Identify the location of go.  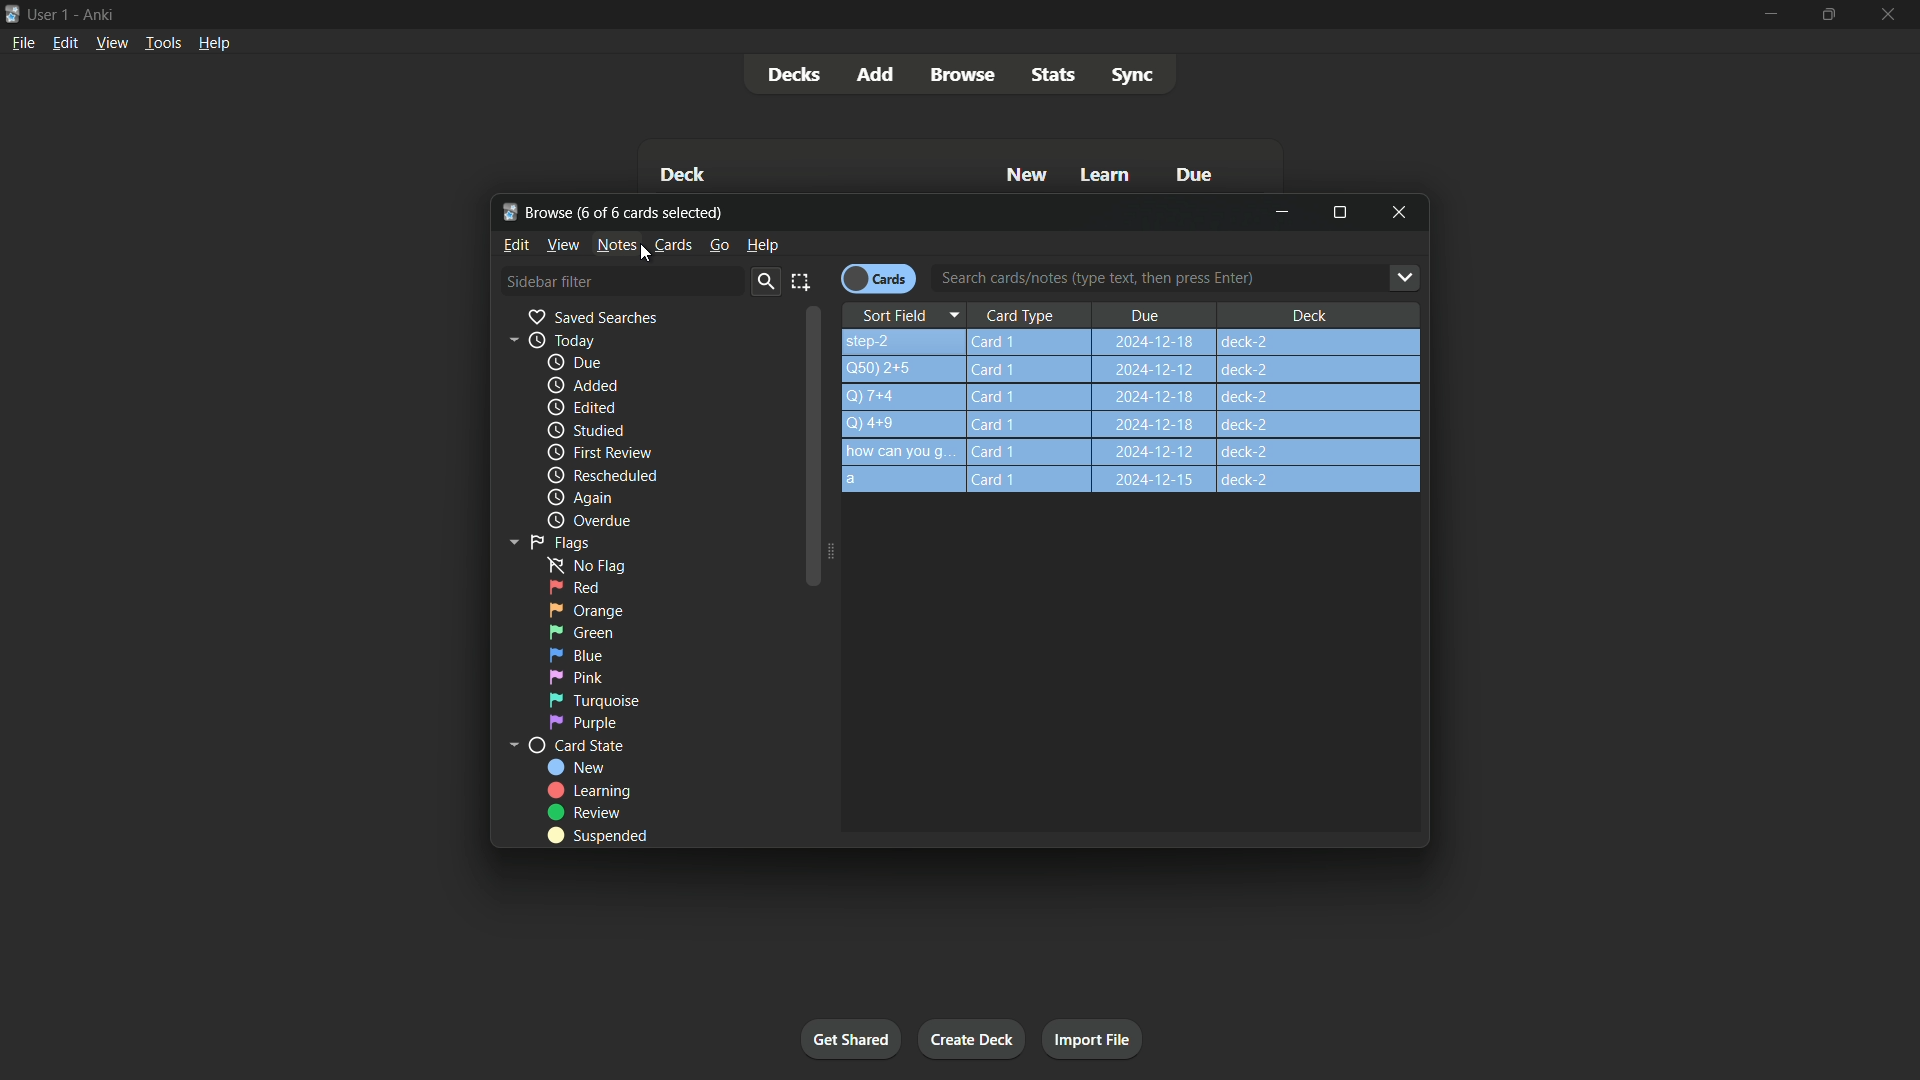
(718, 245).